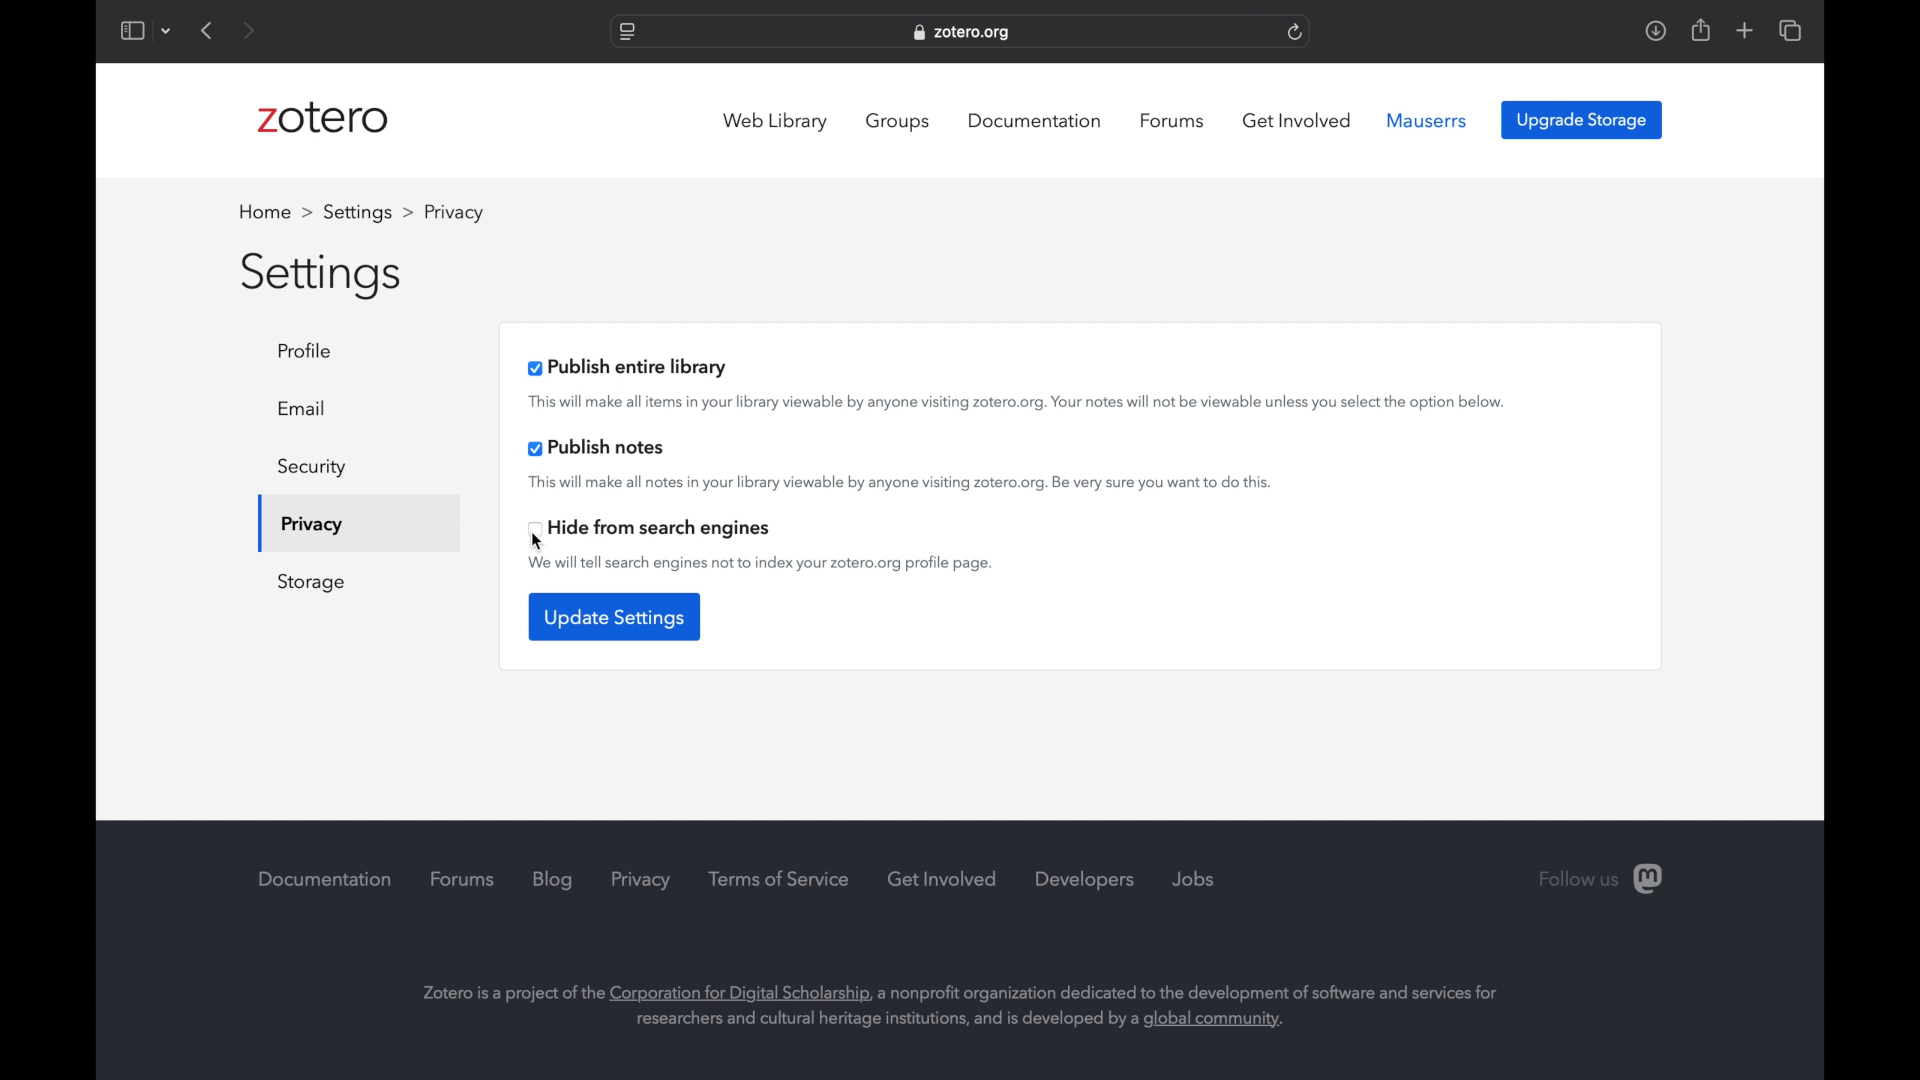 The height and width of the screenshot is (1080, 1920). What do you see at coordinates (276, 212) in the screenshot?
I see `home` at bounding box center [276, 212].